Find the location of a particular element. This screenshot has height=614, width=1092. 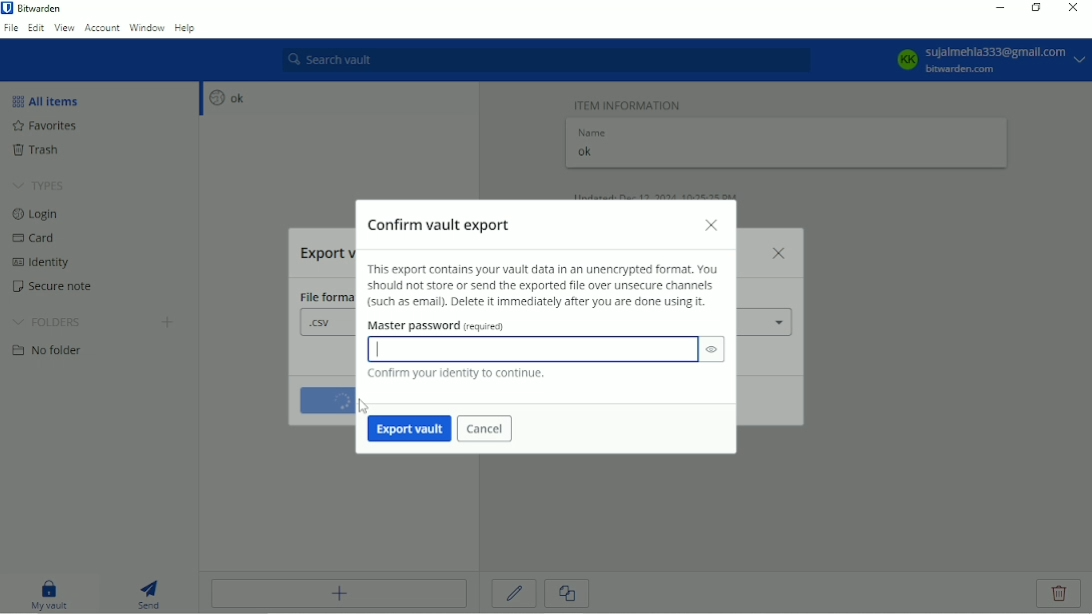

Help is located at coordinates (186, 29).